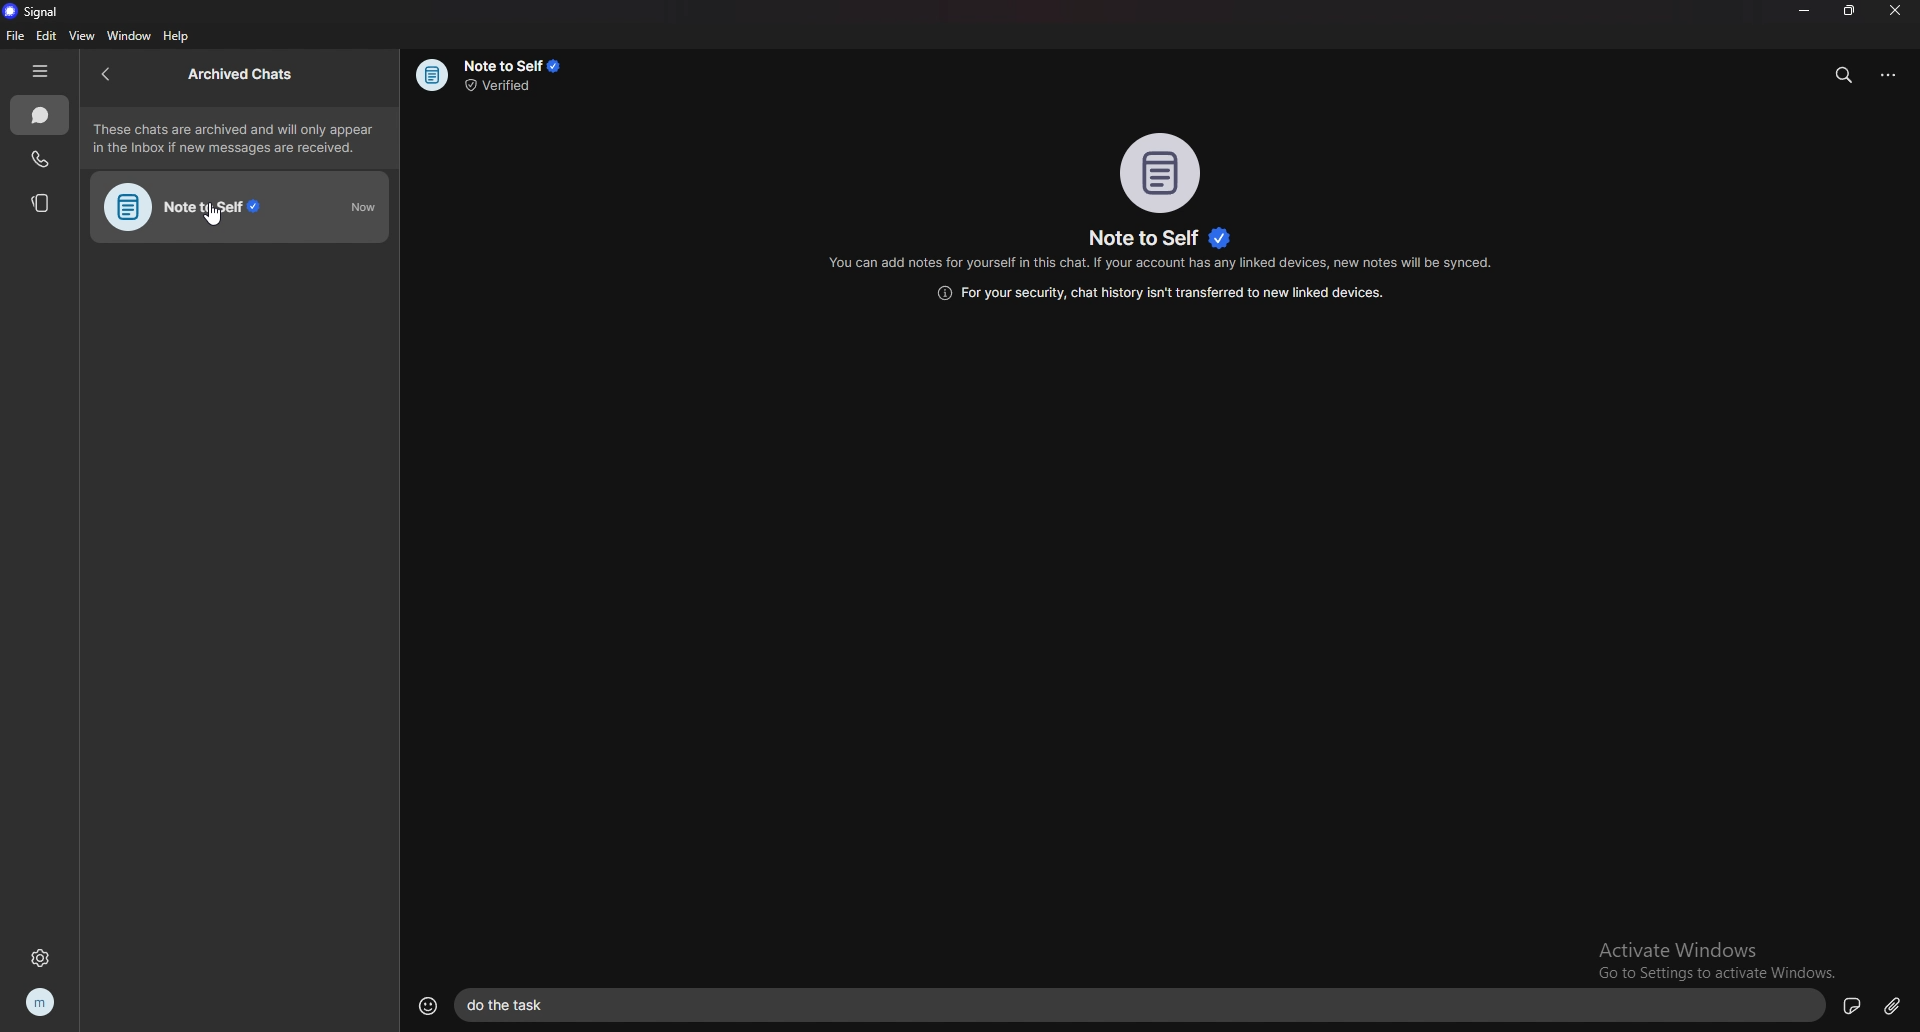  I want to click on cursor, so click(214, 215).